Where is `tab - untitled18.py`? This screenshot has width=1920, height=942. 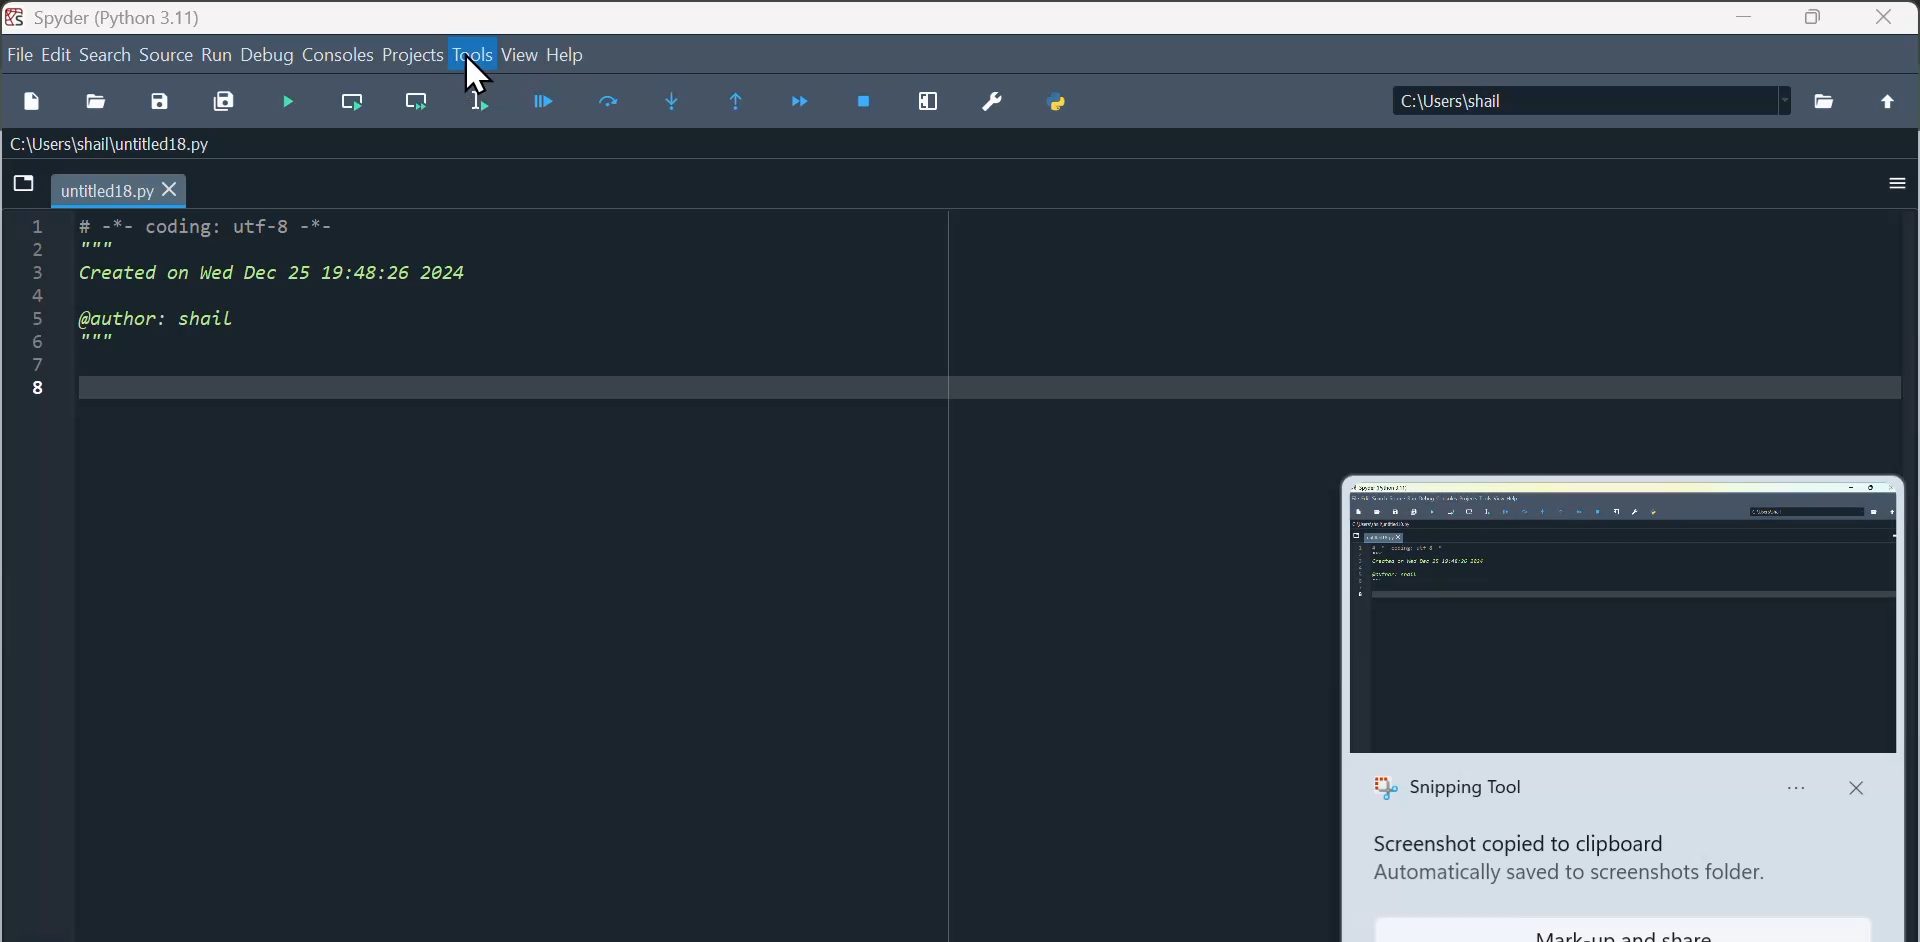 tab - untitled18.py is located at coordinates (97, 189).